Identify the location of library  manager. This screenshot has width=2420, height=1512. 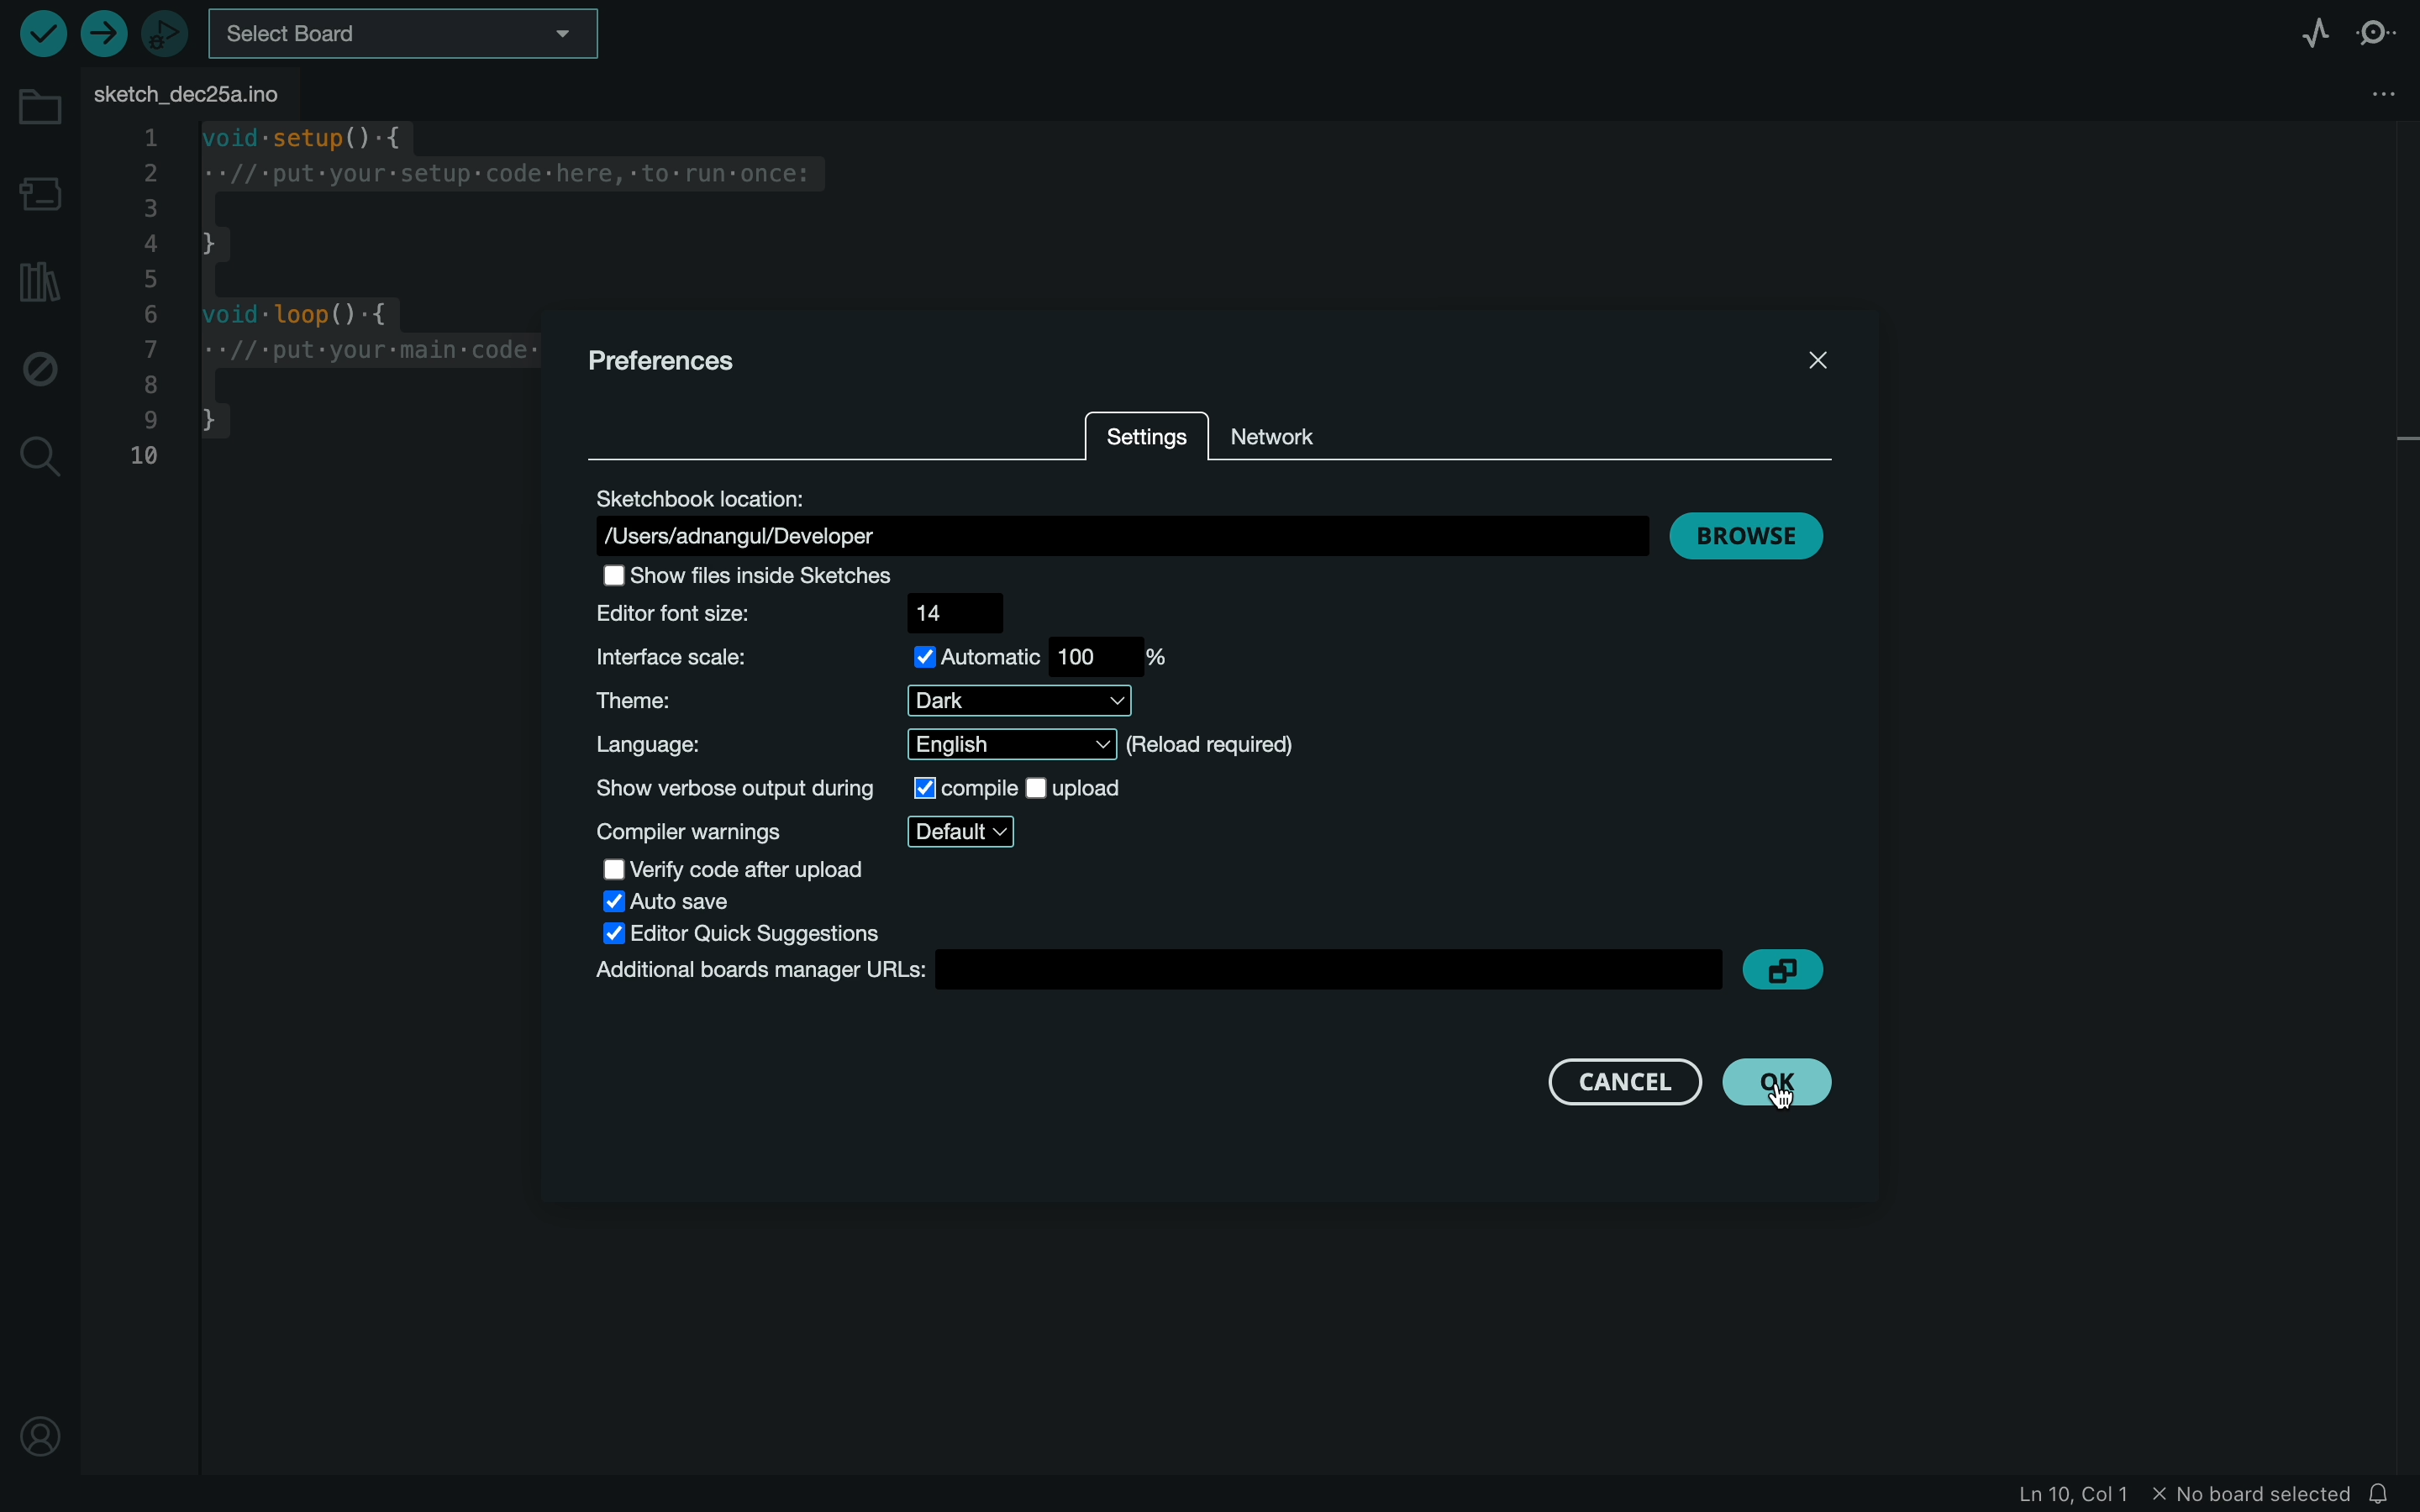
(40, 284).